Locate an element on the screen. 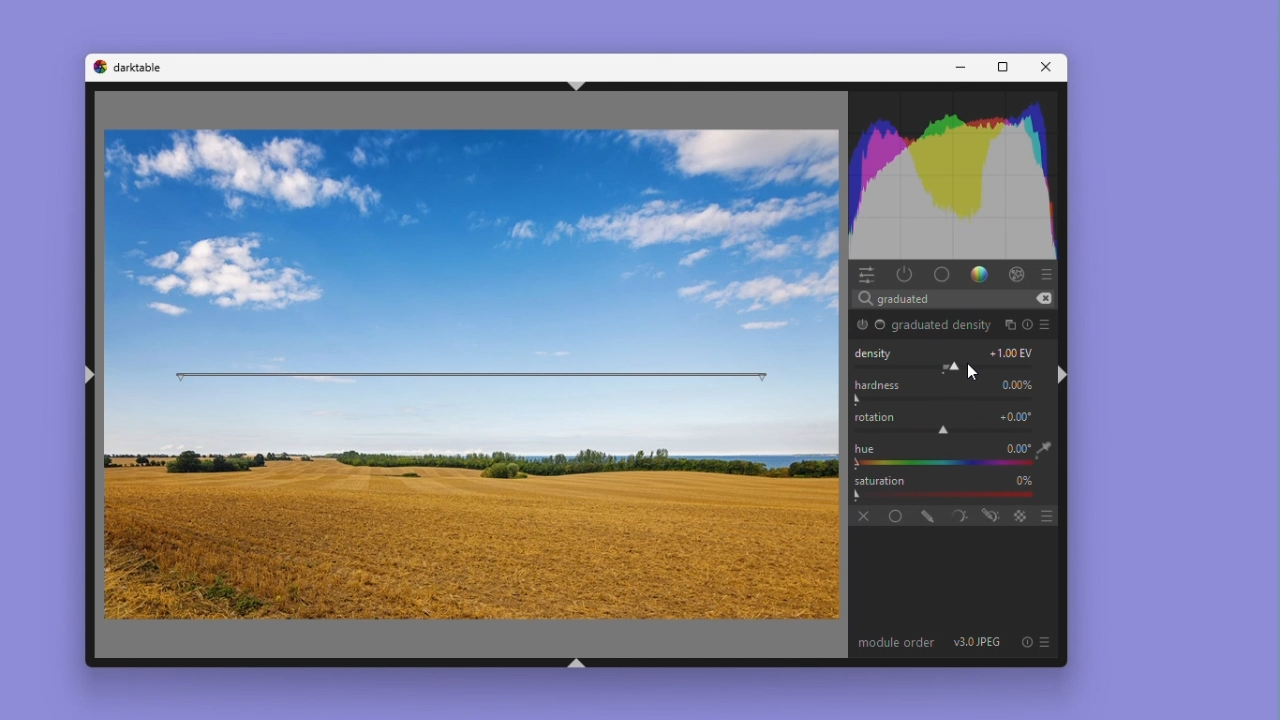 This screenshot has height=720, width=1280. blending options is located at coordinates (1021, 515).